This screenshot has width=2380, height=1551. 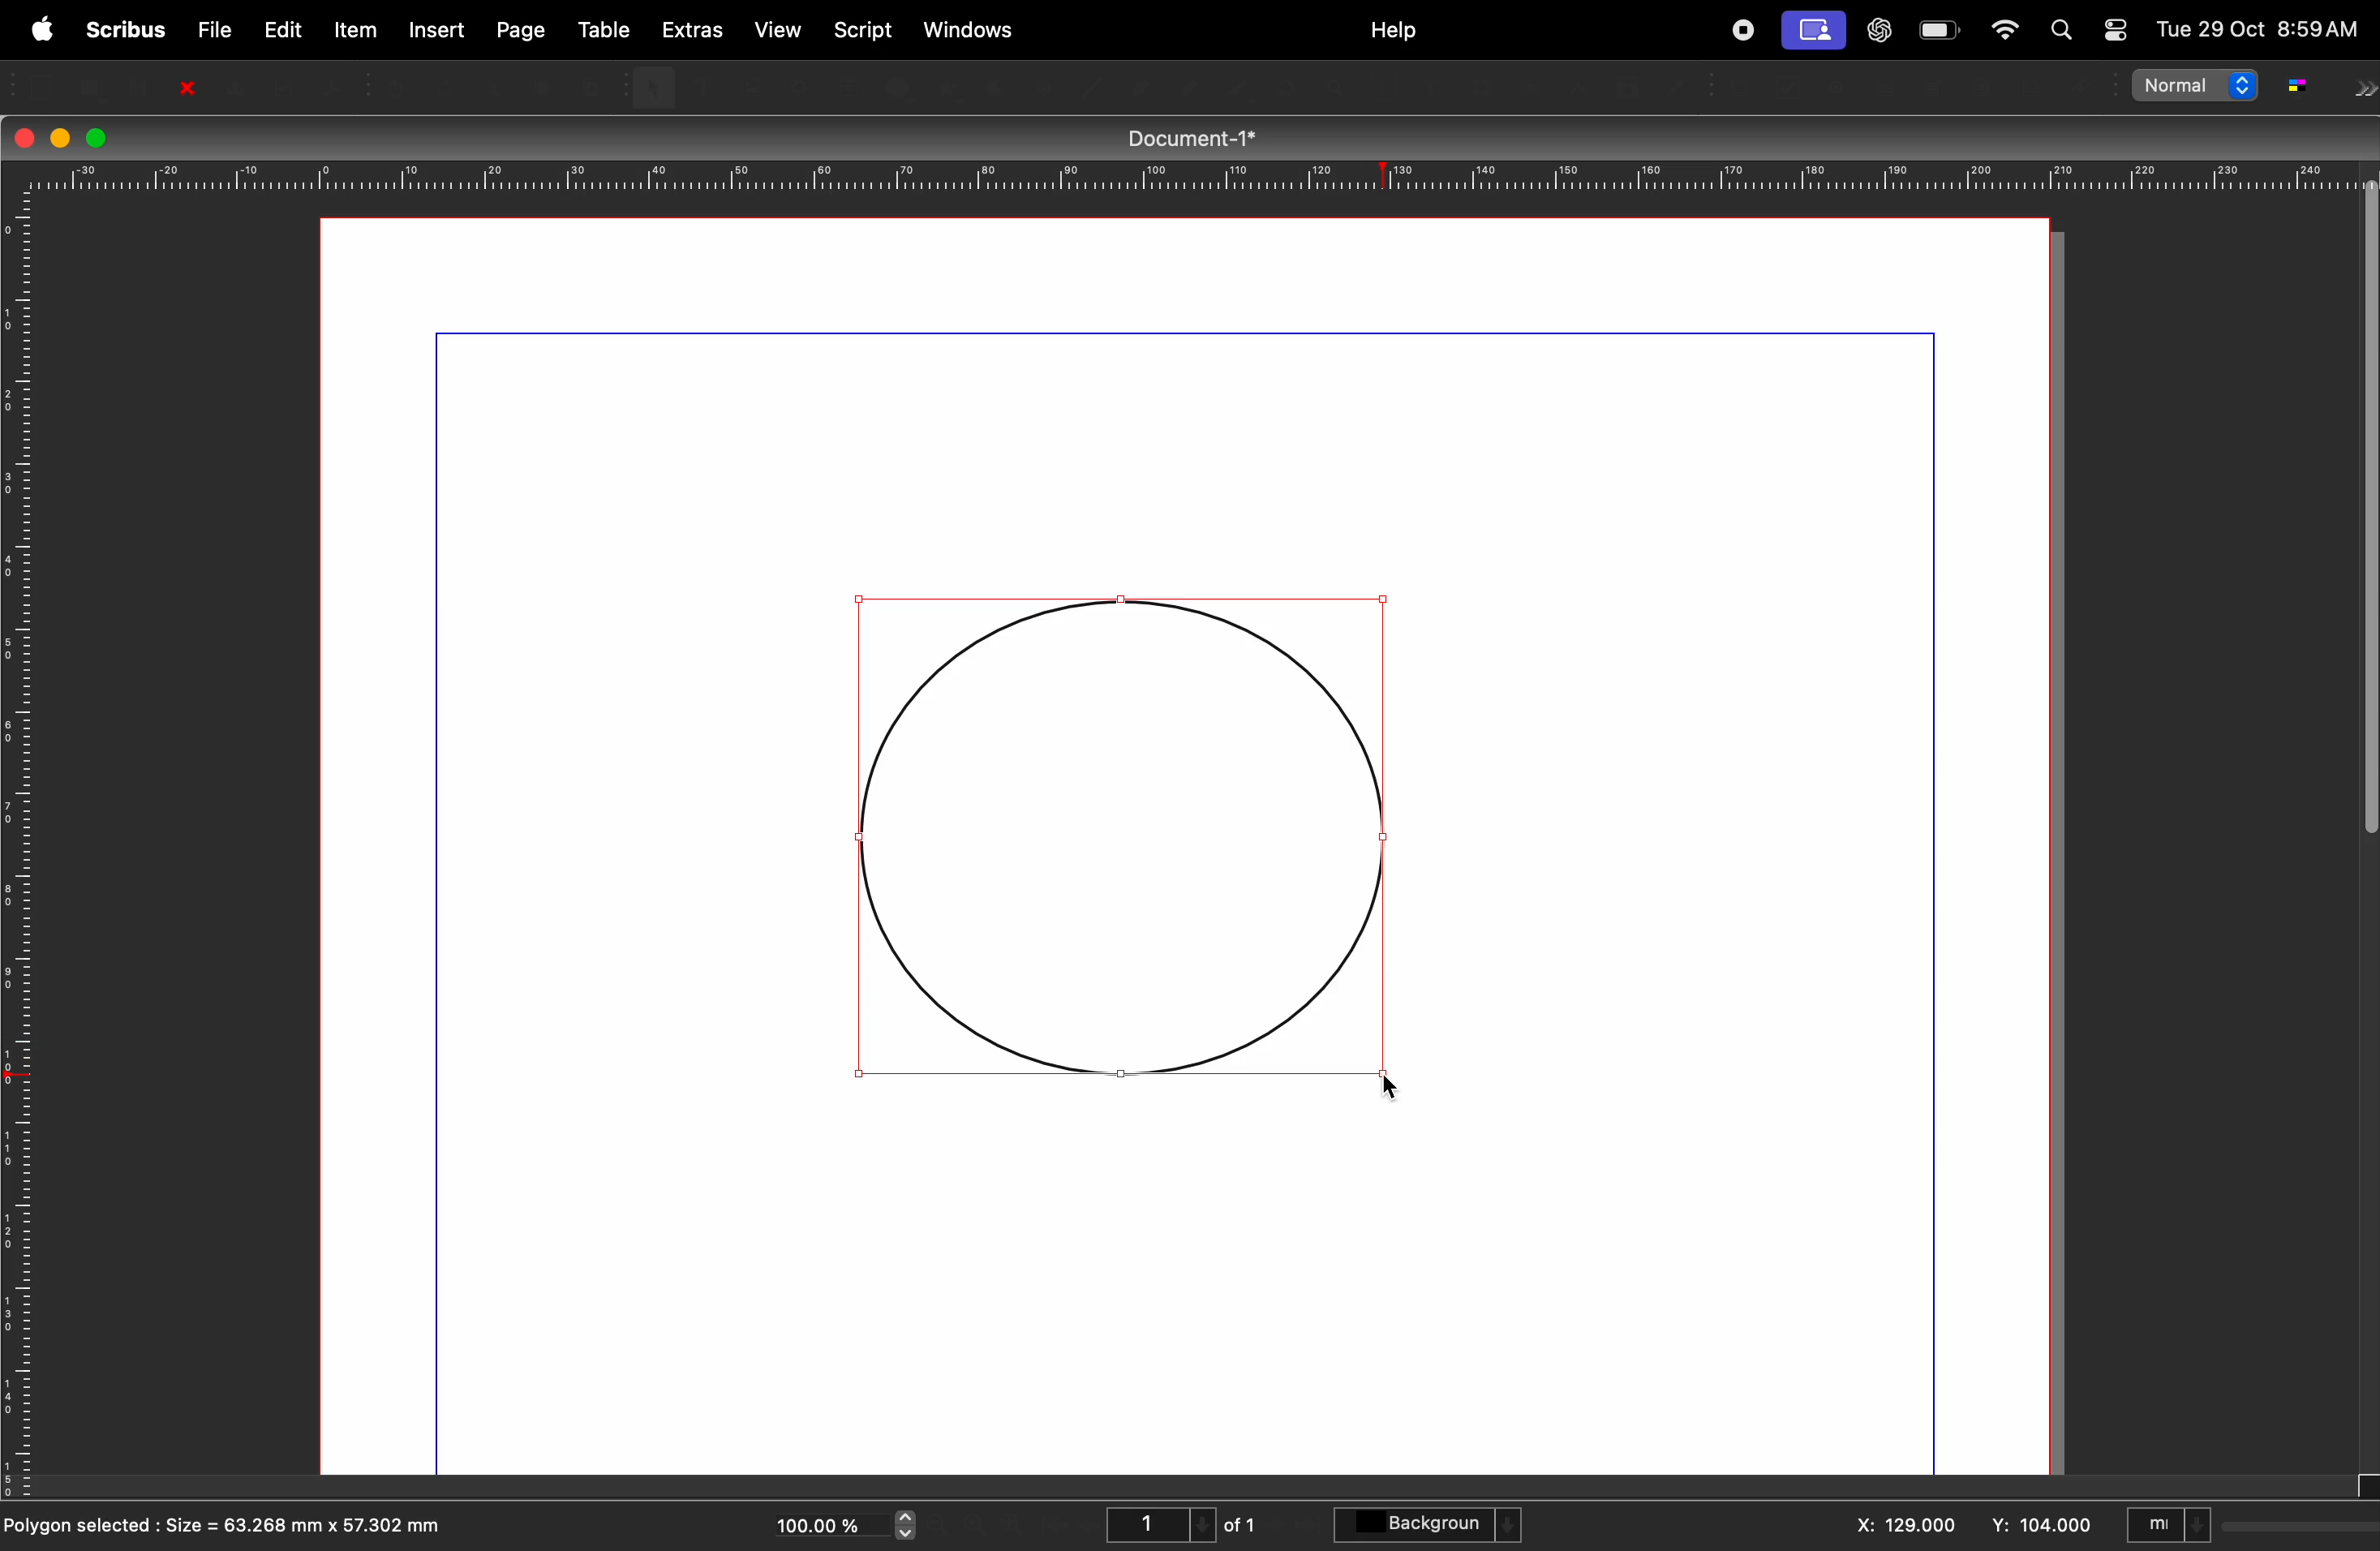 I want to click on find, so click(x=2067, y=32).